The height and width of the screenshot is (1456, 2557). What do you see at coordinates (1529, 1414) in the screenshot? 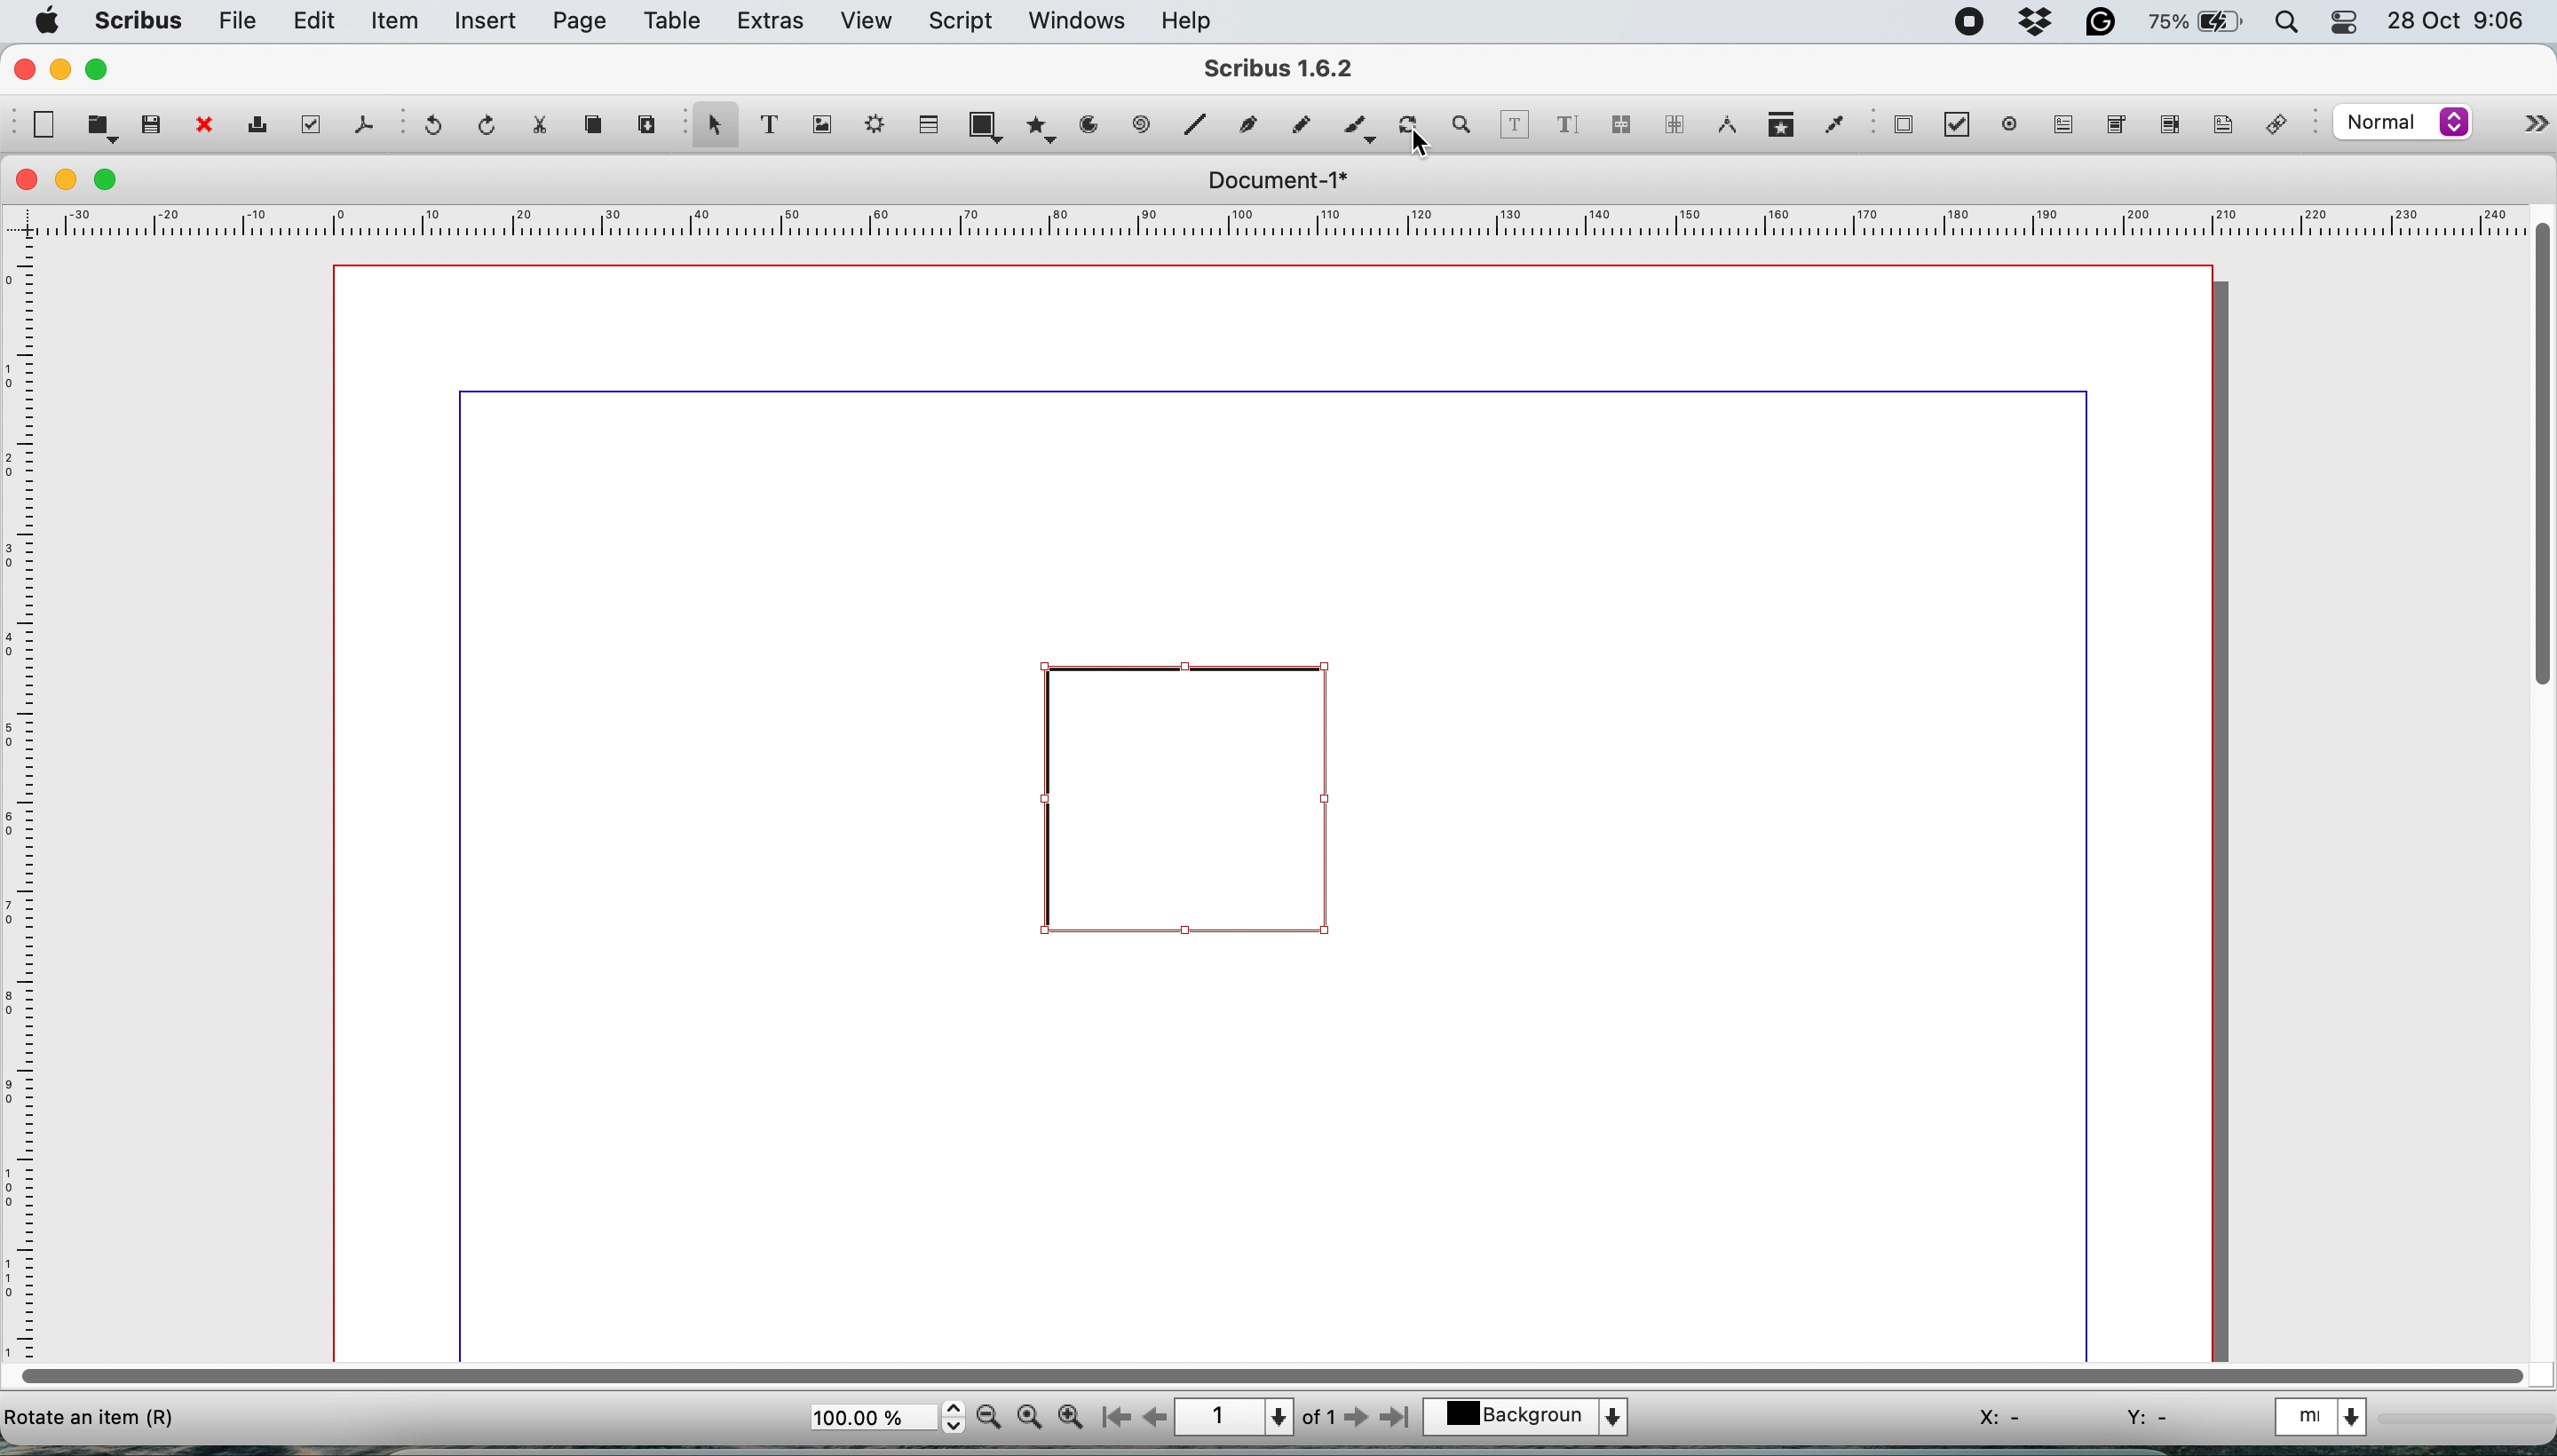
I see `select the current layer` at bounding box center [1529, 1414].